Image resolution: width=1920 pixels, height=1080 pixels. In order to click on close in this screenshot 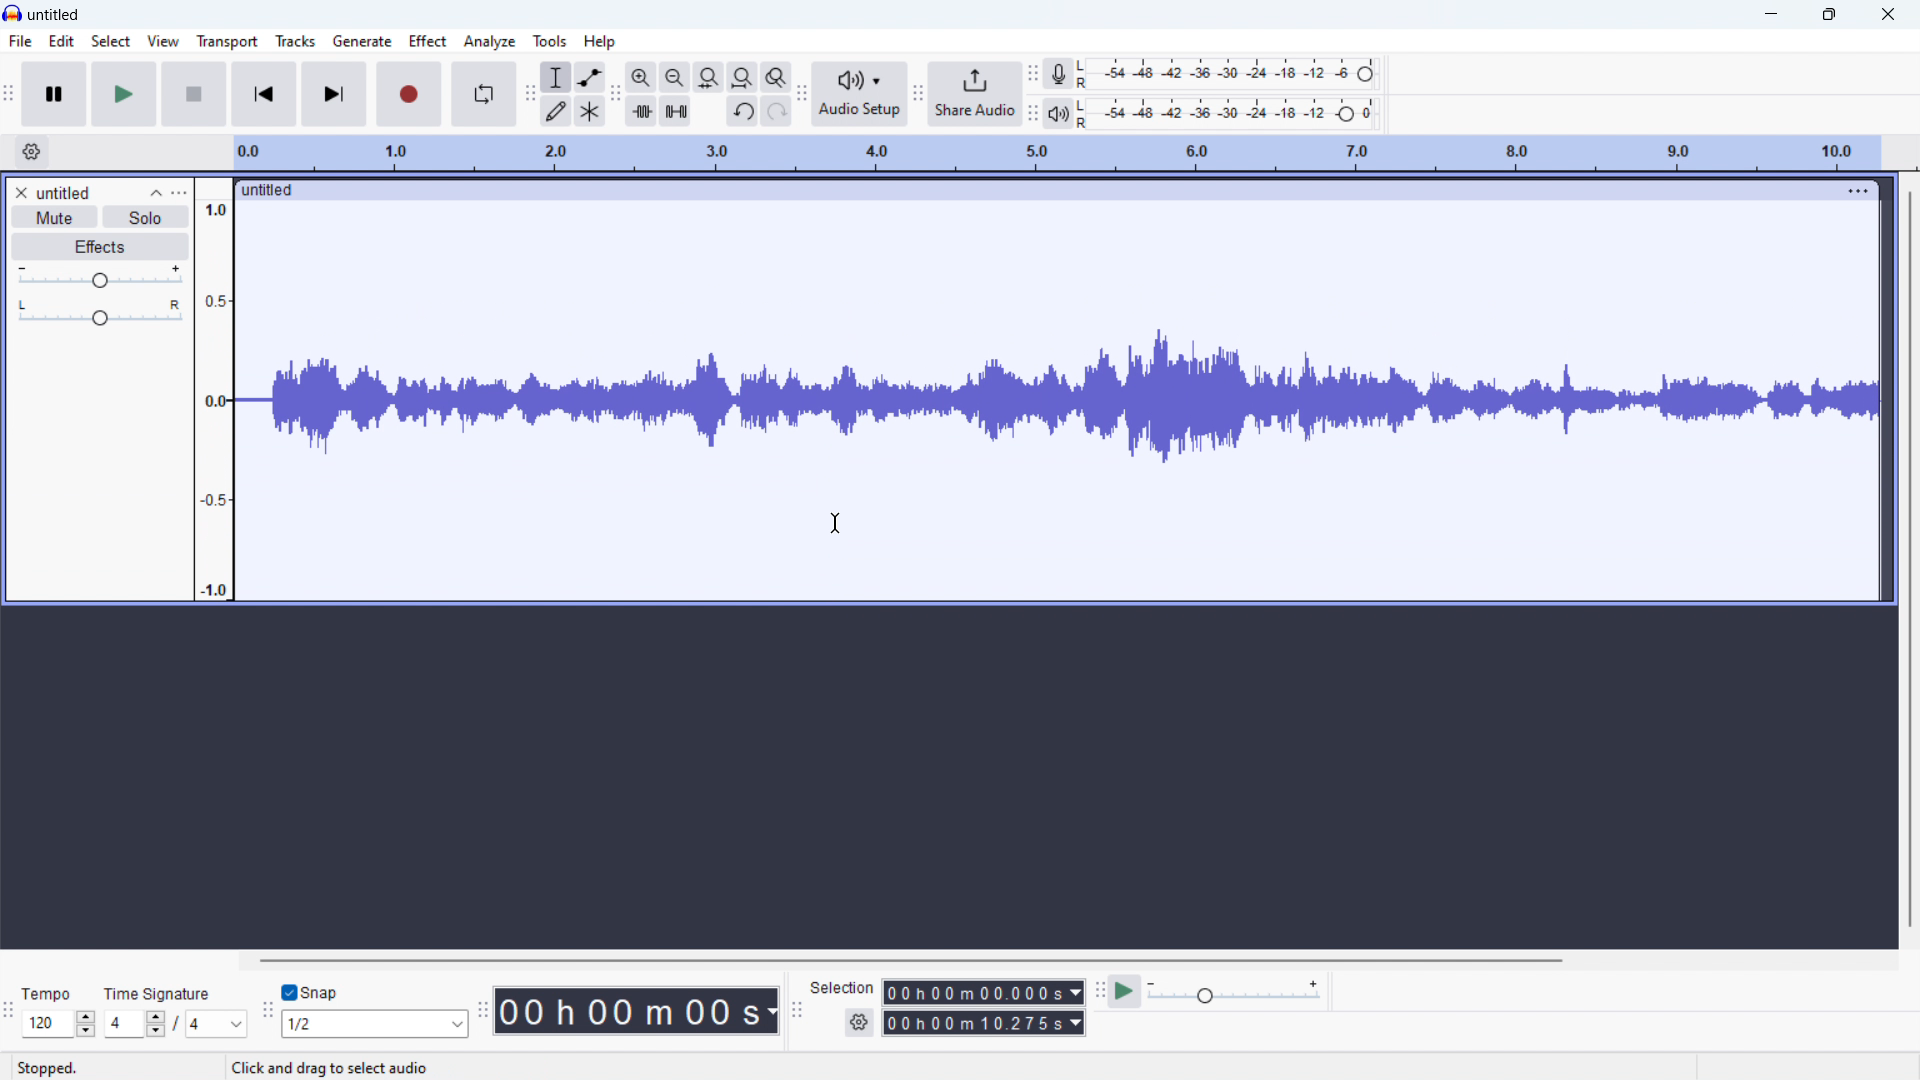, I will do `click(1890, 15)`.